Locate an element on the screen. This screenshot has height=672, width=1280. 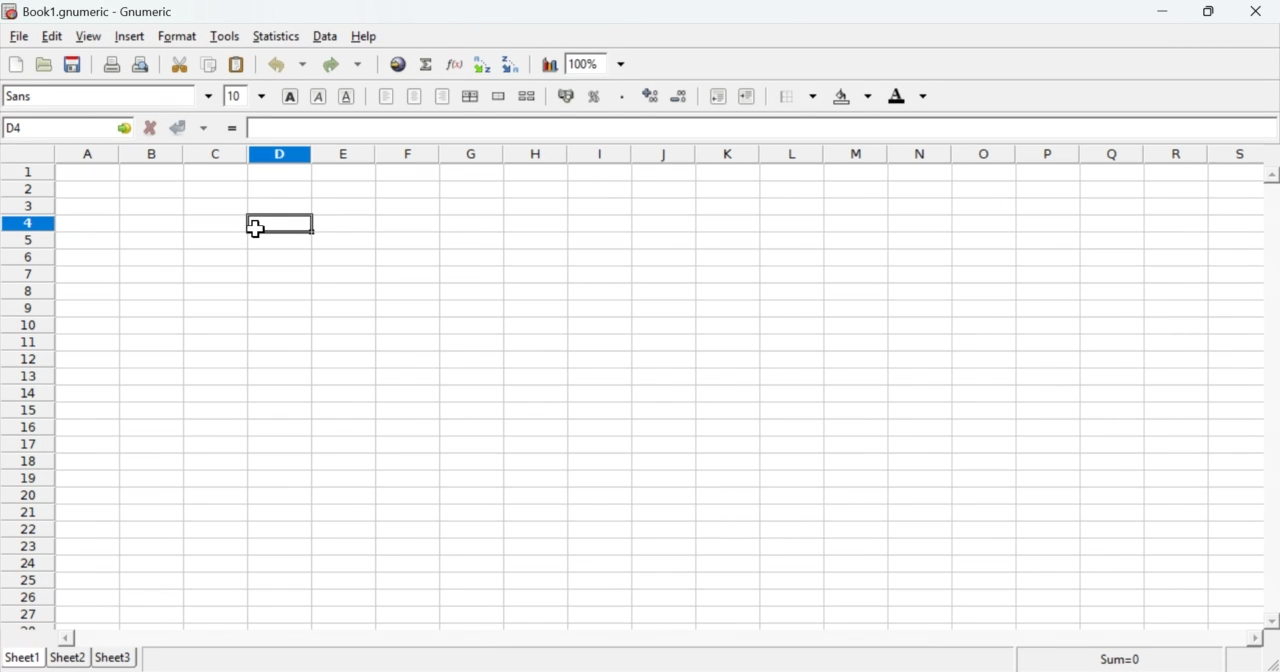
Create new workbook is located at coordinates (14, 64).